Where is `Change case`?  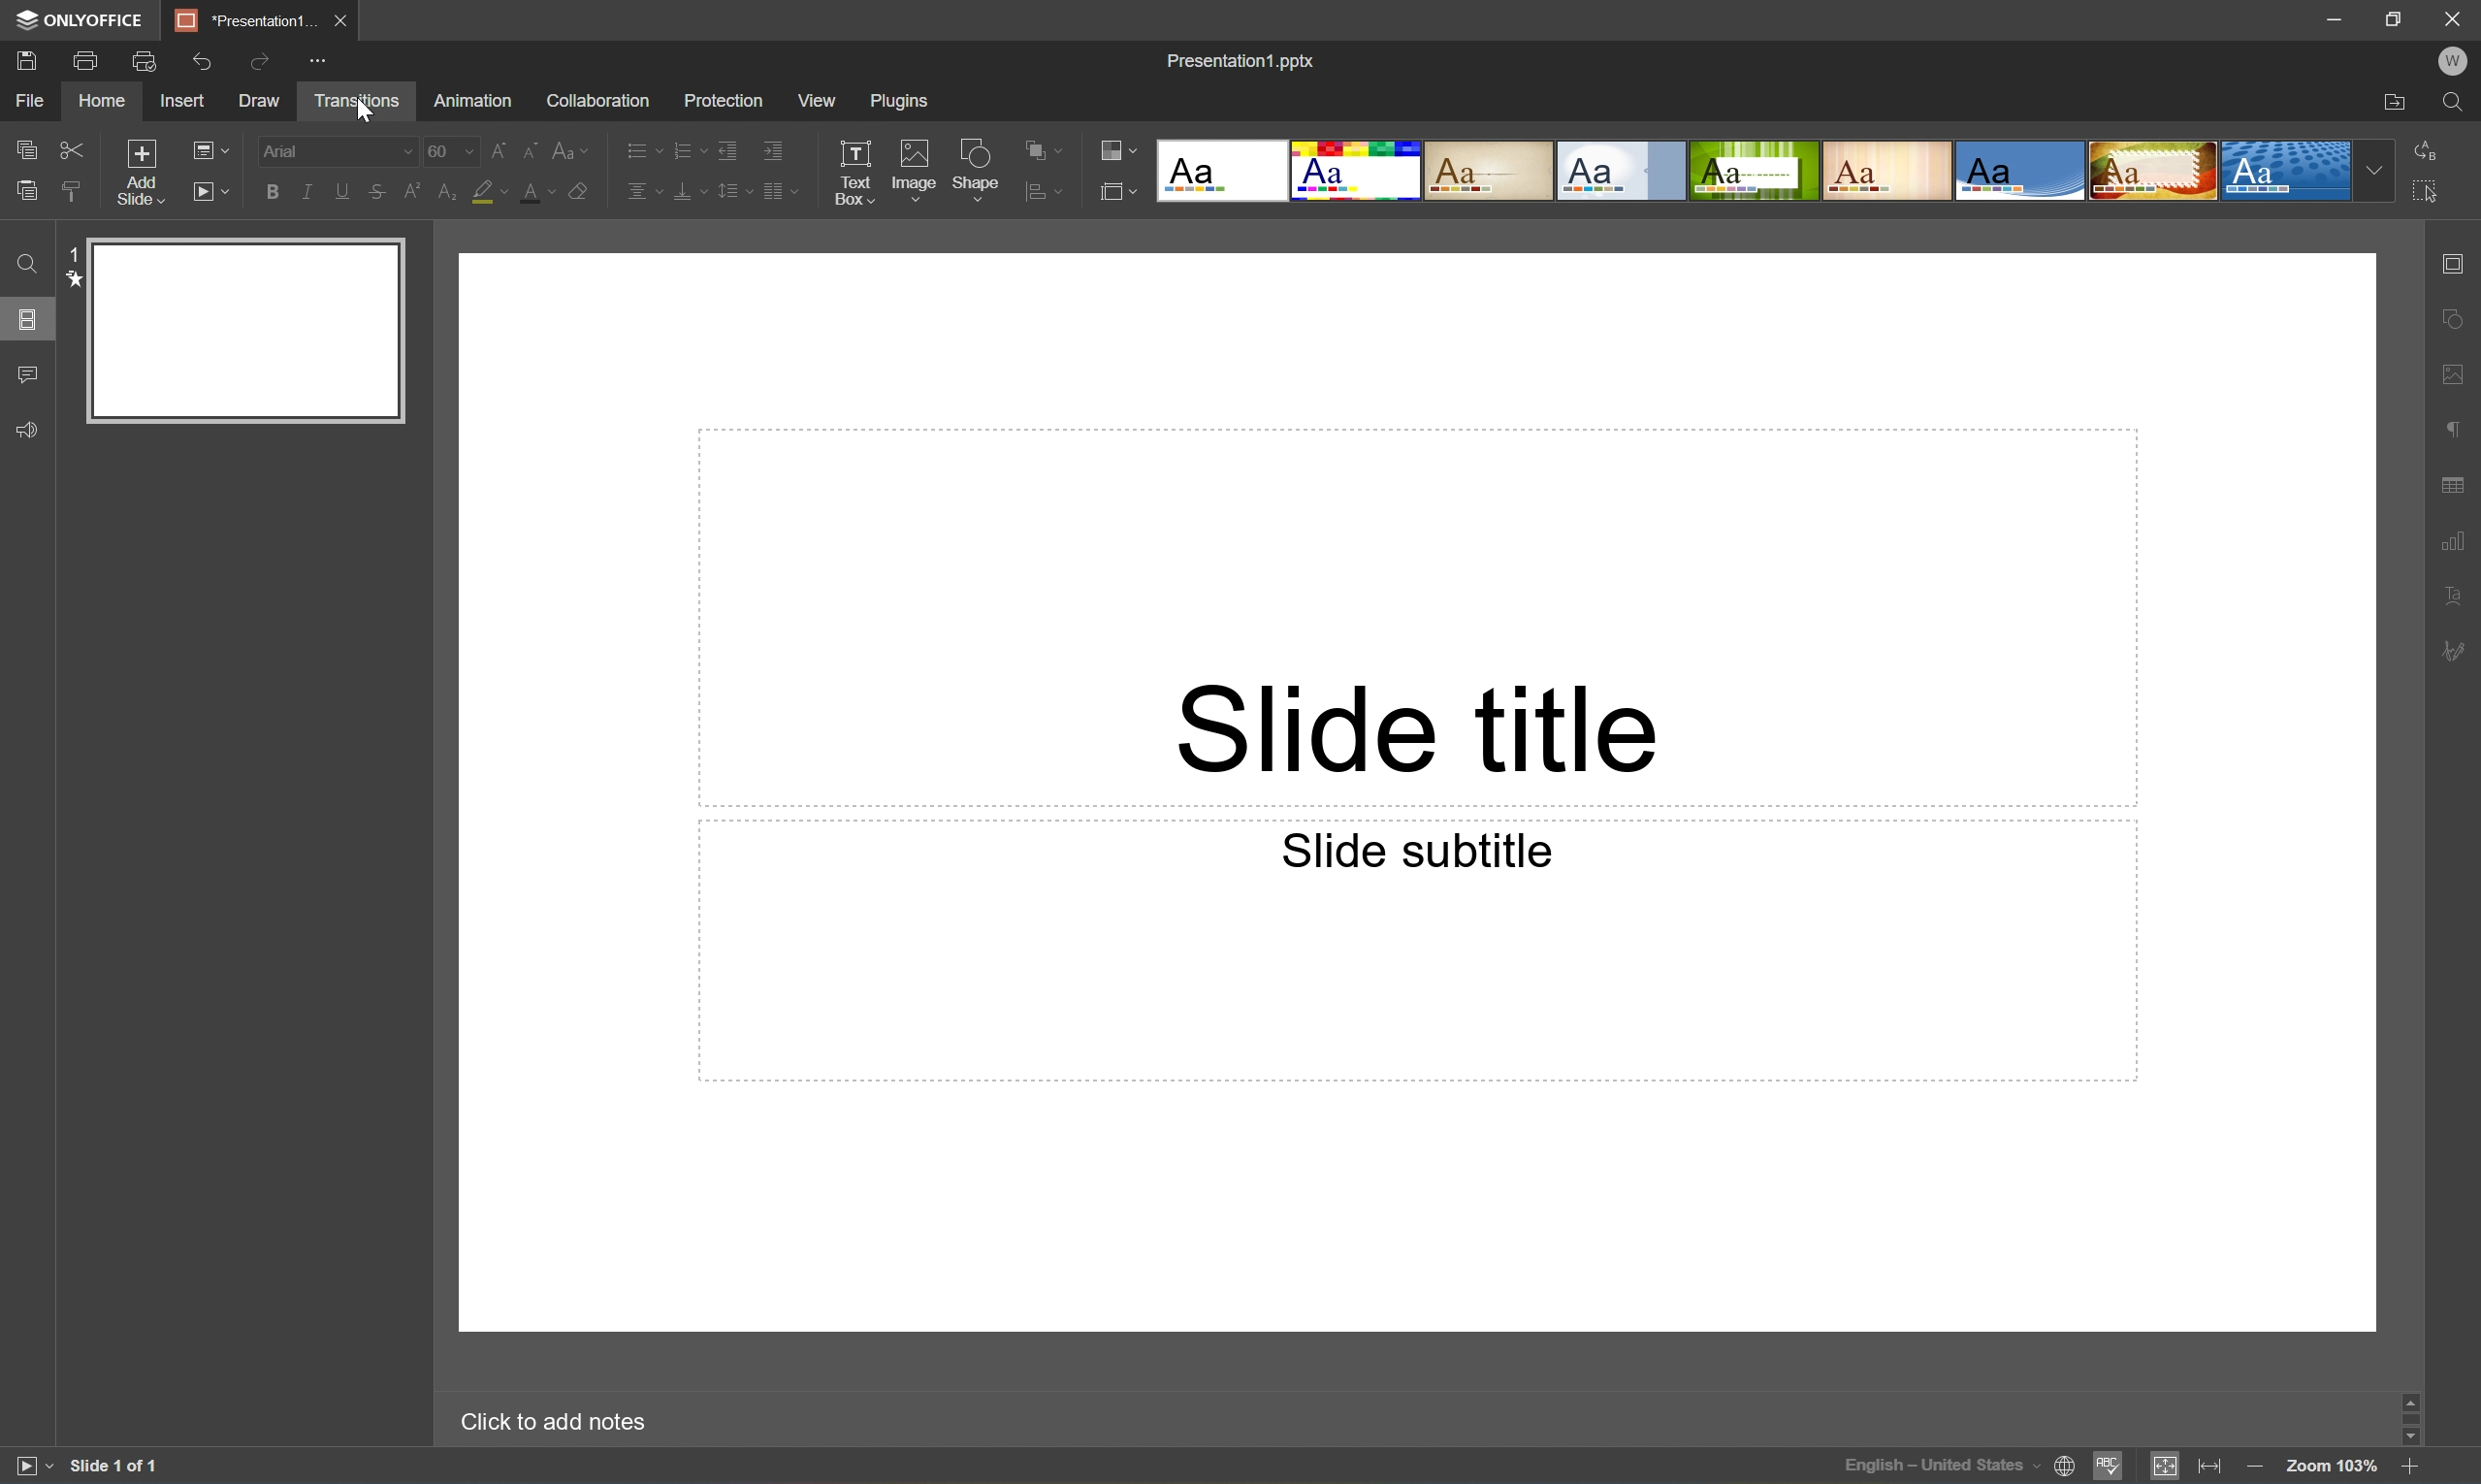
Change case is located at coordinates (566, 152).